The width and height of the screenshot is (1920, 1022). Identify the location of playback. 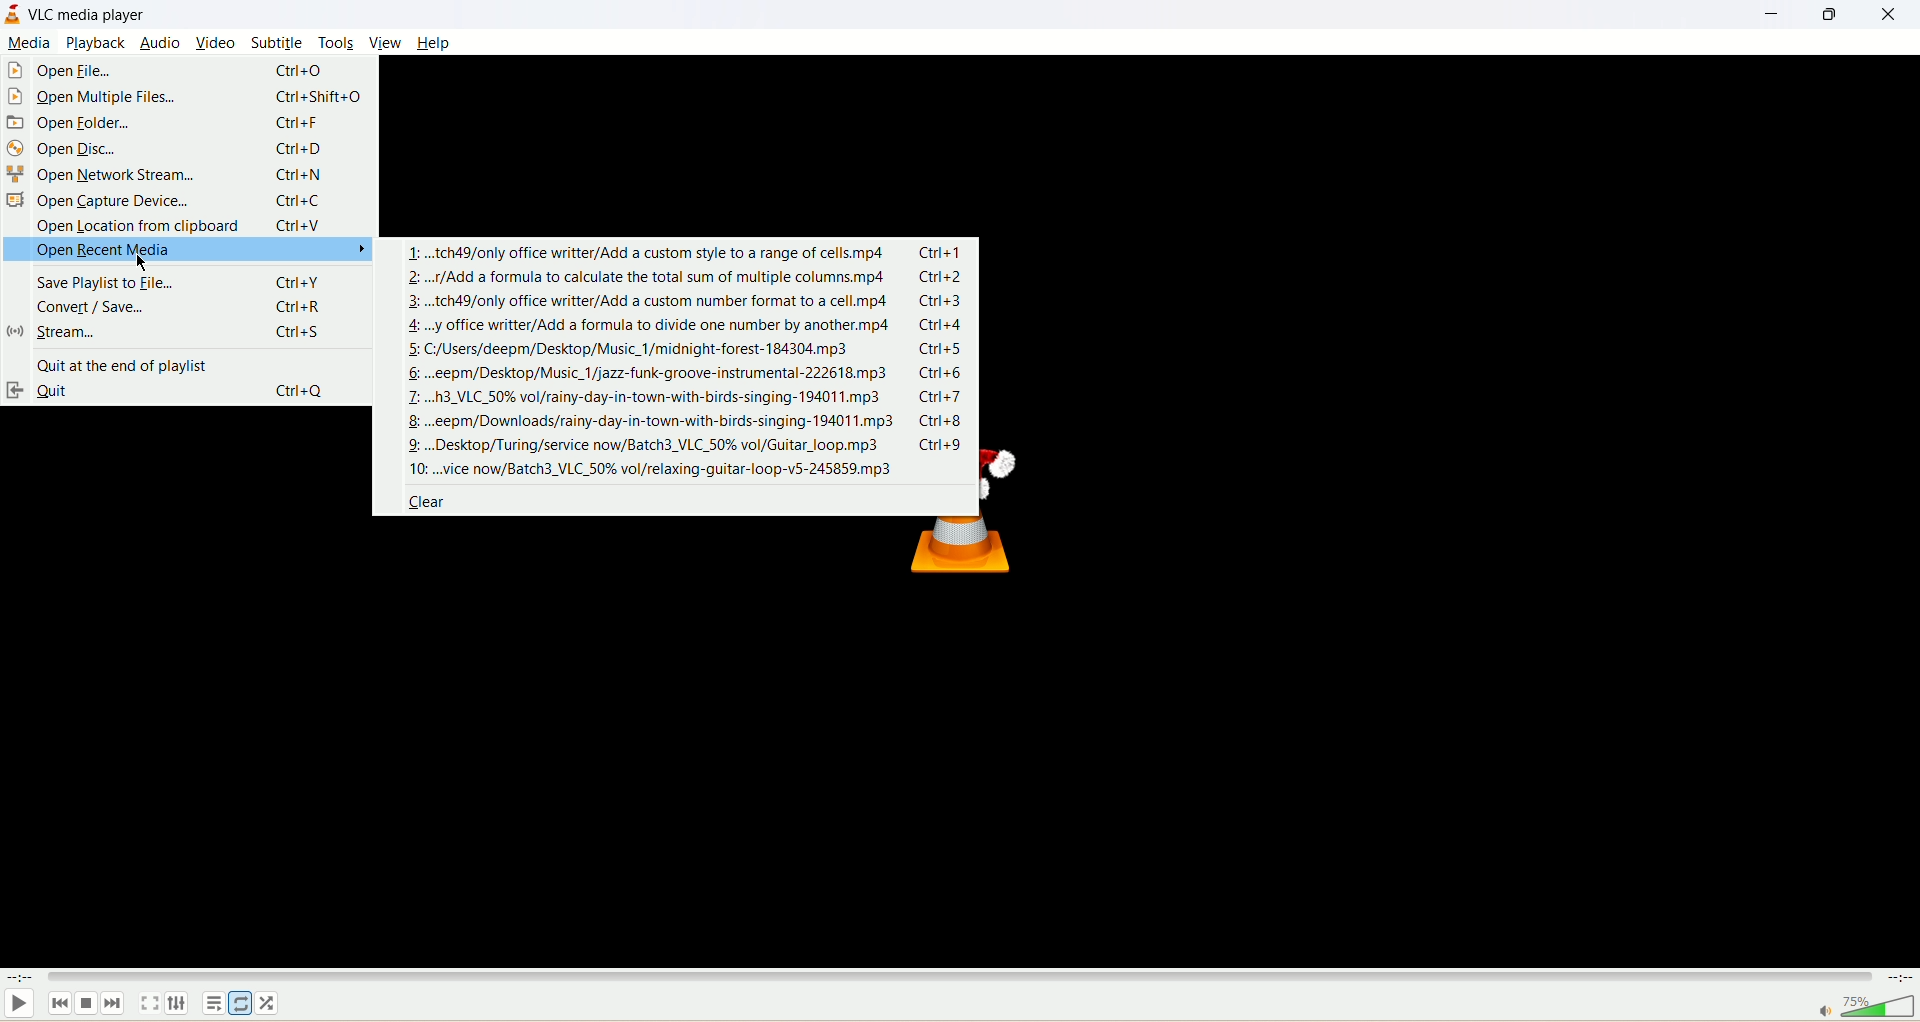
(96, 42).